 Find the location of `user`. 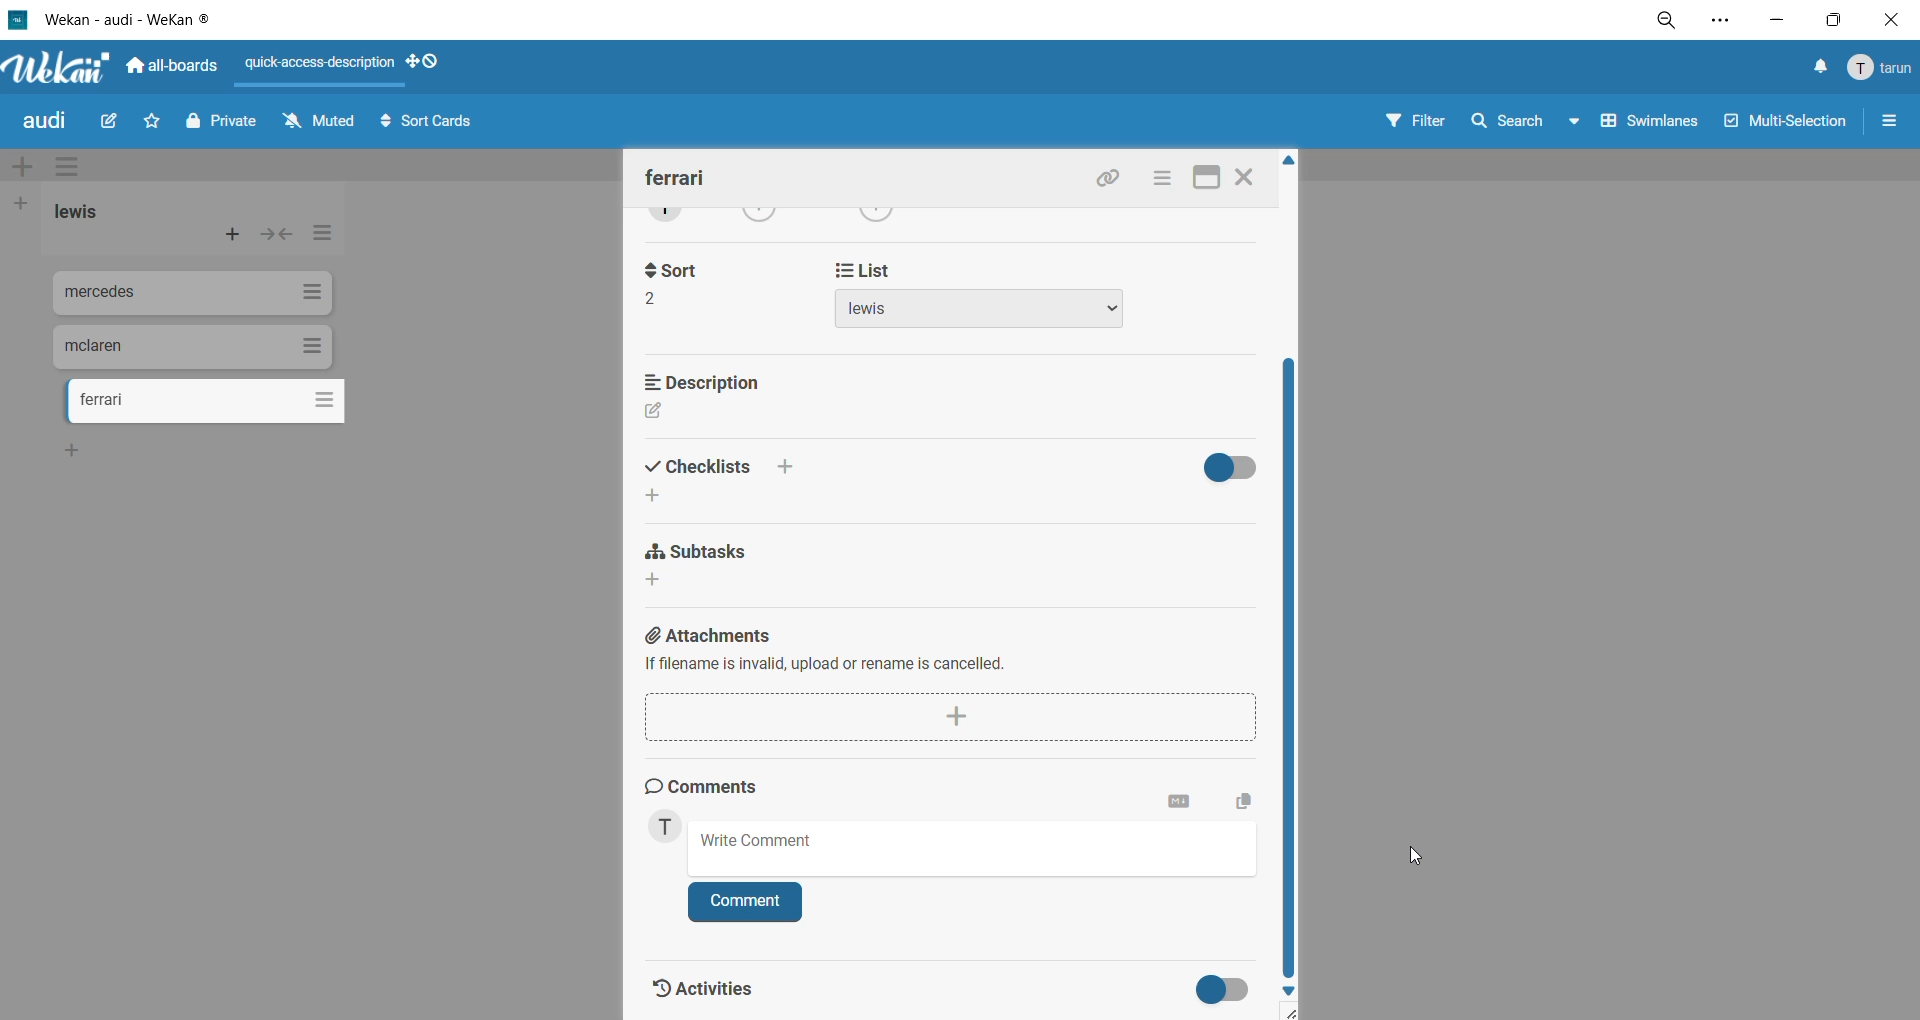

user is located at coordinates (670, 829).